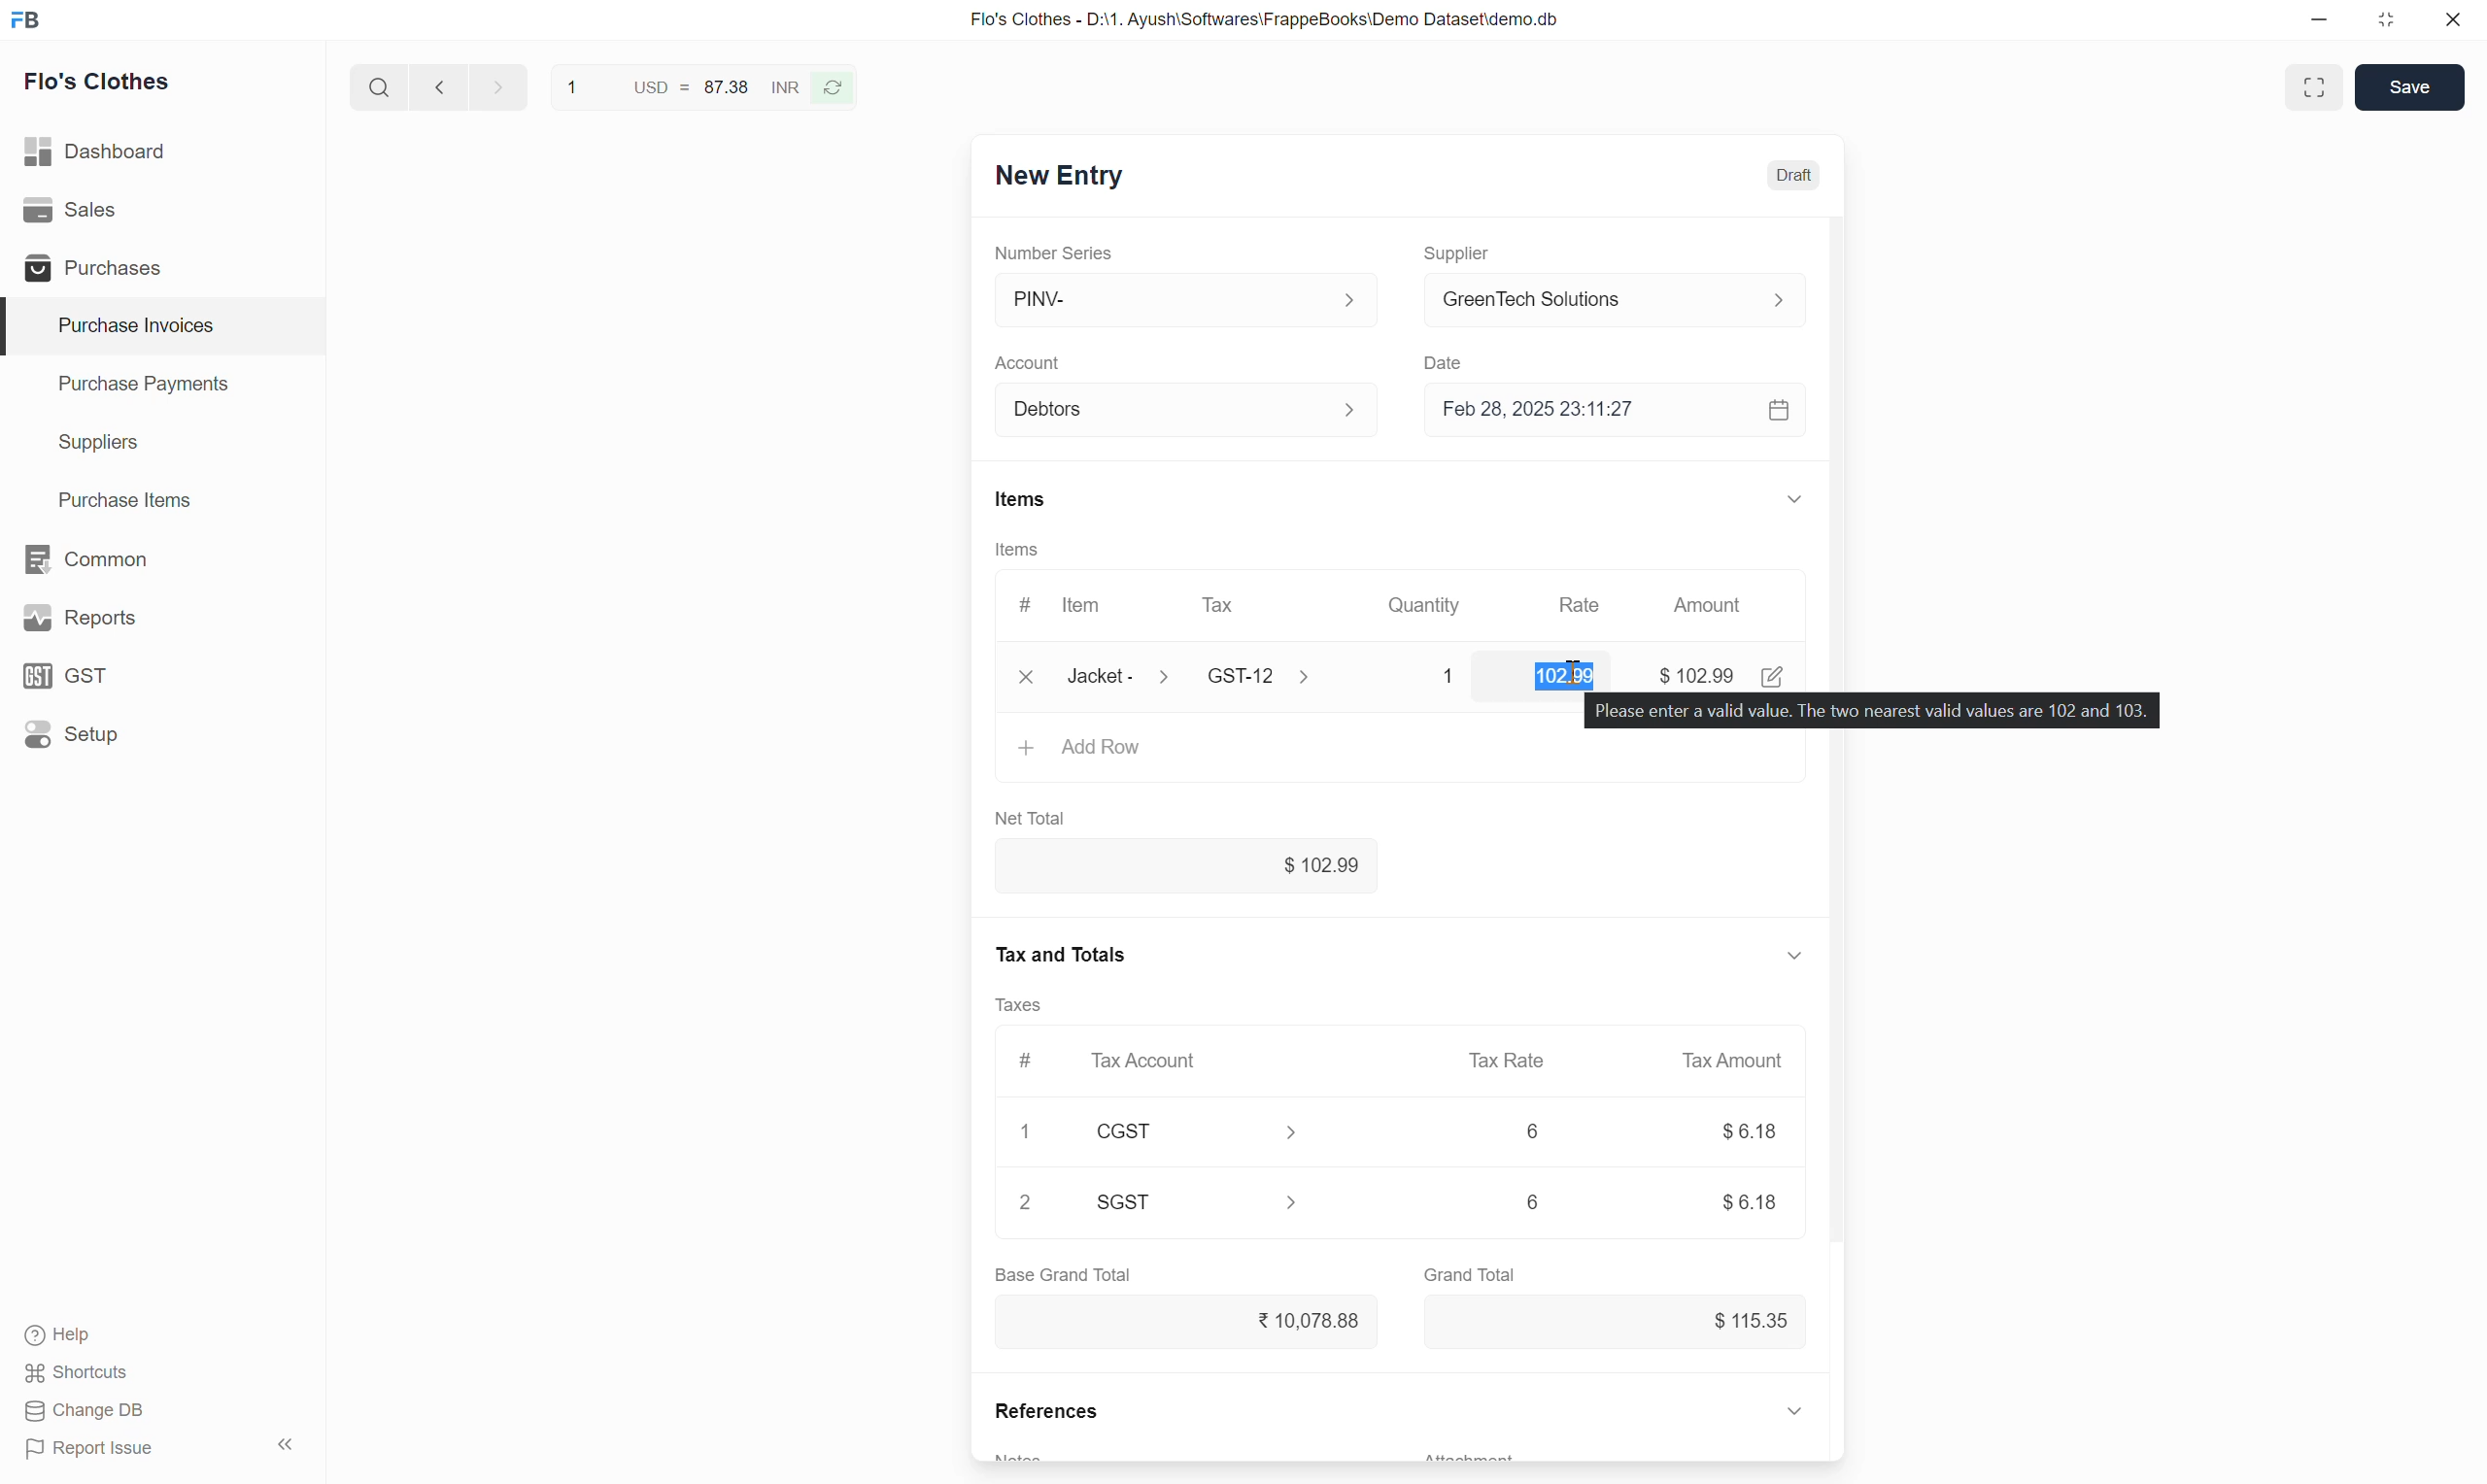  What do you see at coordinates (1022, 499) in the screenshot?
I see `Items` at bounding box center [1022, 499].